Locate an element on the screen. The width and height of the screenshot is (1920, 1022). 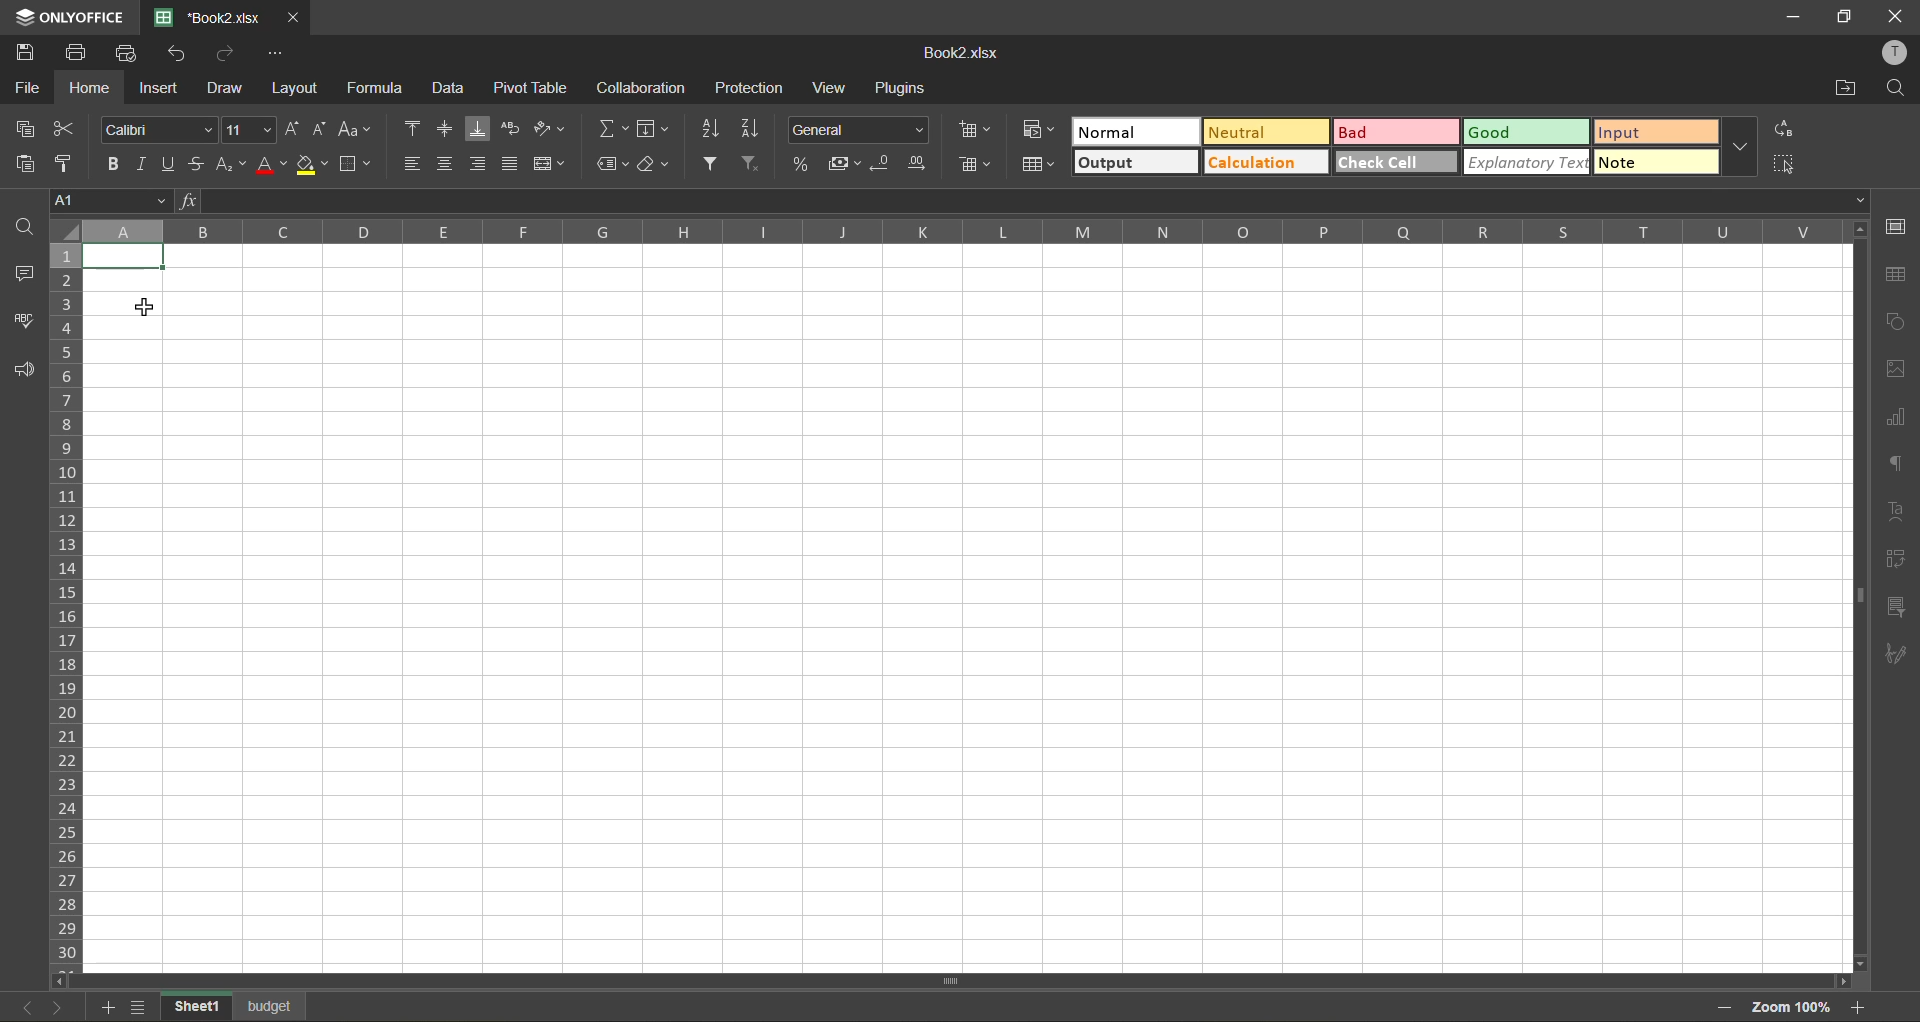
spellcheck is located at coordinates (25, 325).